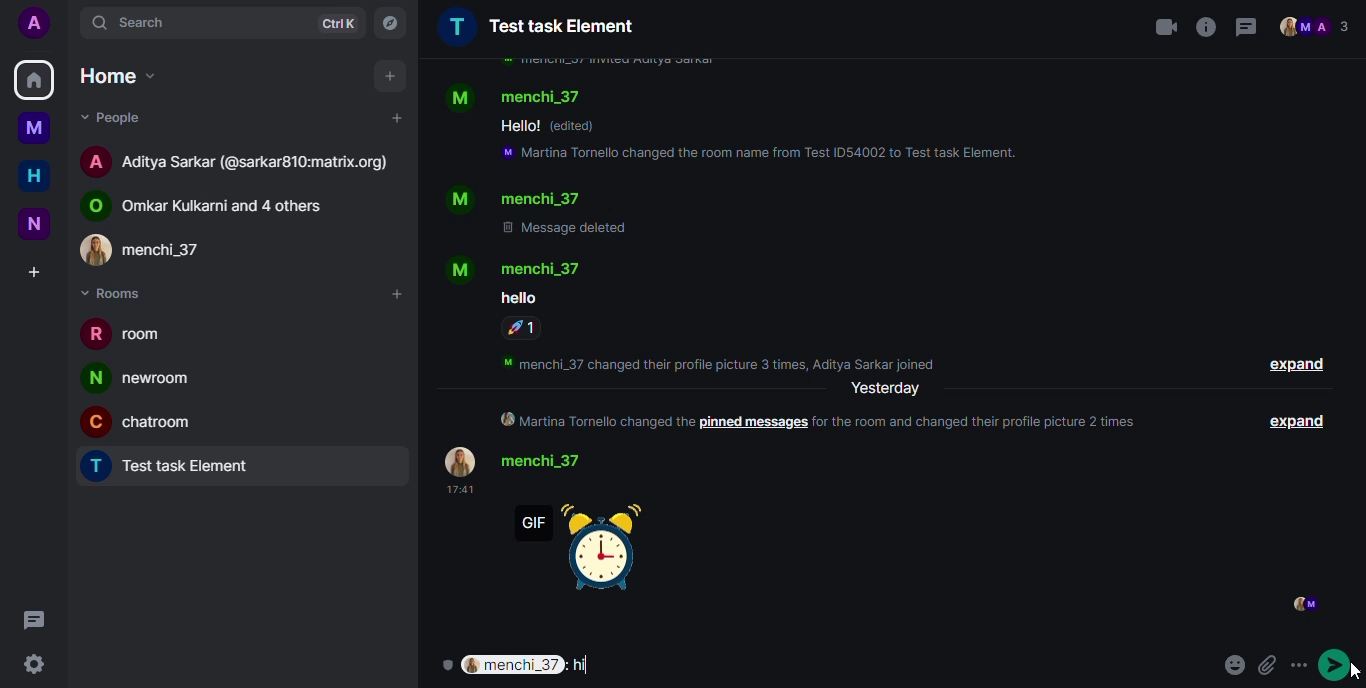 The width and height of the screenshot is (1366, 688). What do you see at coordinates (391, 76) in the screenshot?
I see `add` at bounding box center [391, 76].